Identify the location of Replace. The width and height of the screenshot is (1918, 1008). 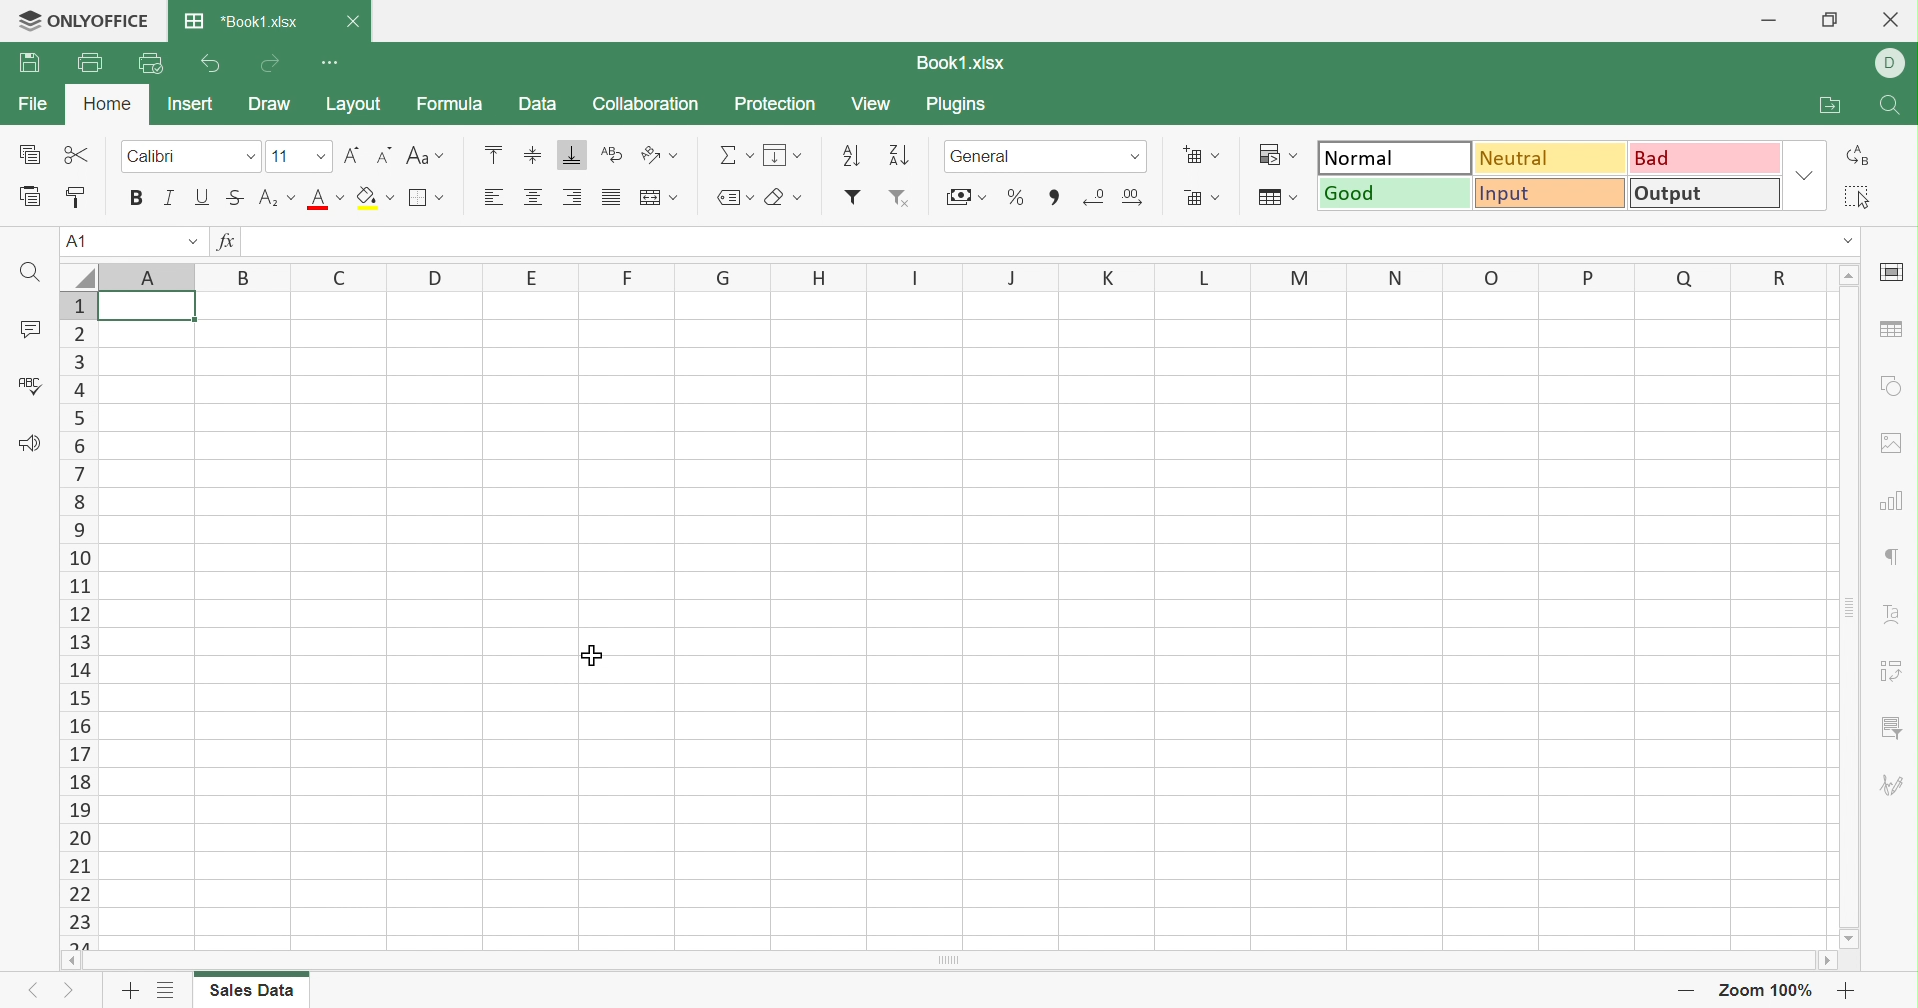
(1862, 158).